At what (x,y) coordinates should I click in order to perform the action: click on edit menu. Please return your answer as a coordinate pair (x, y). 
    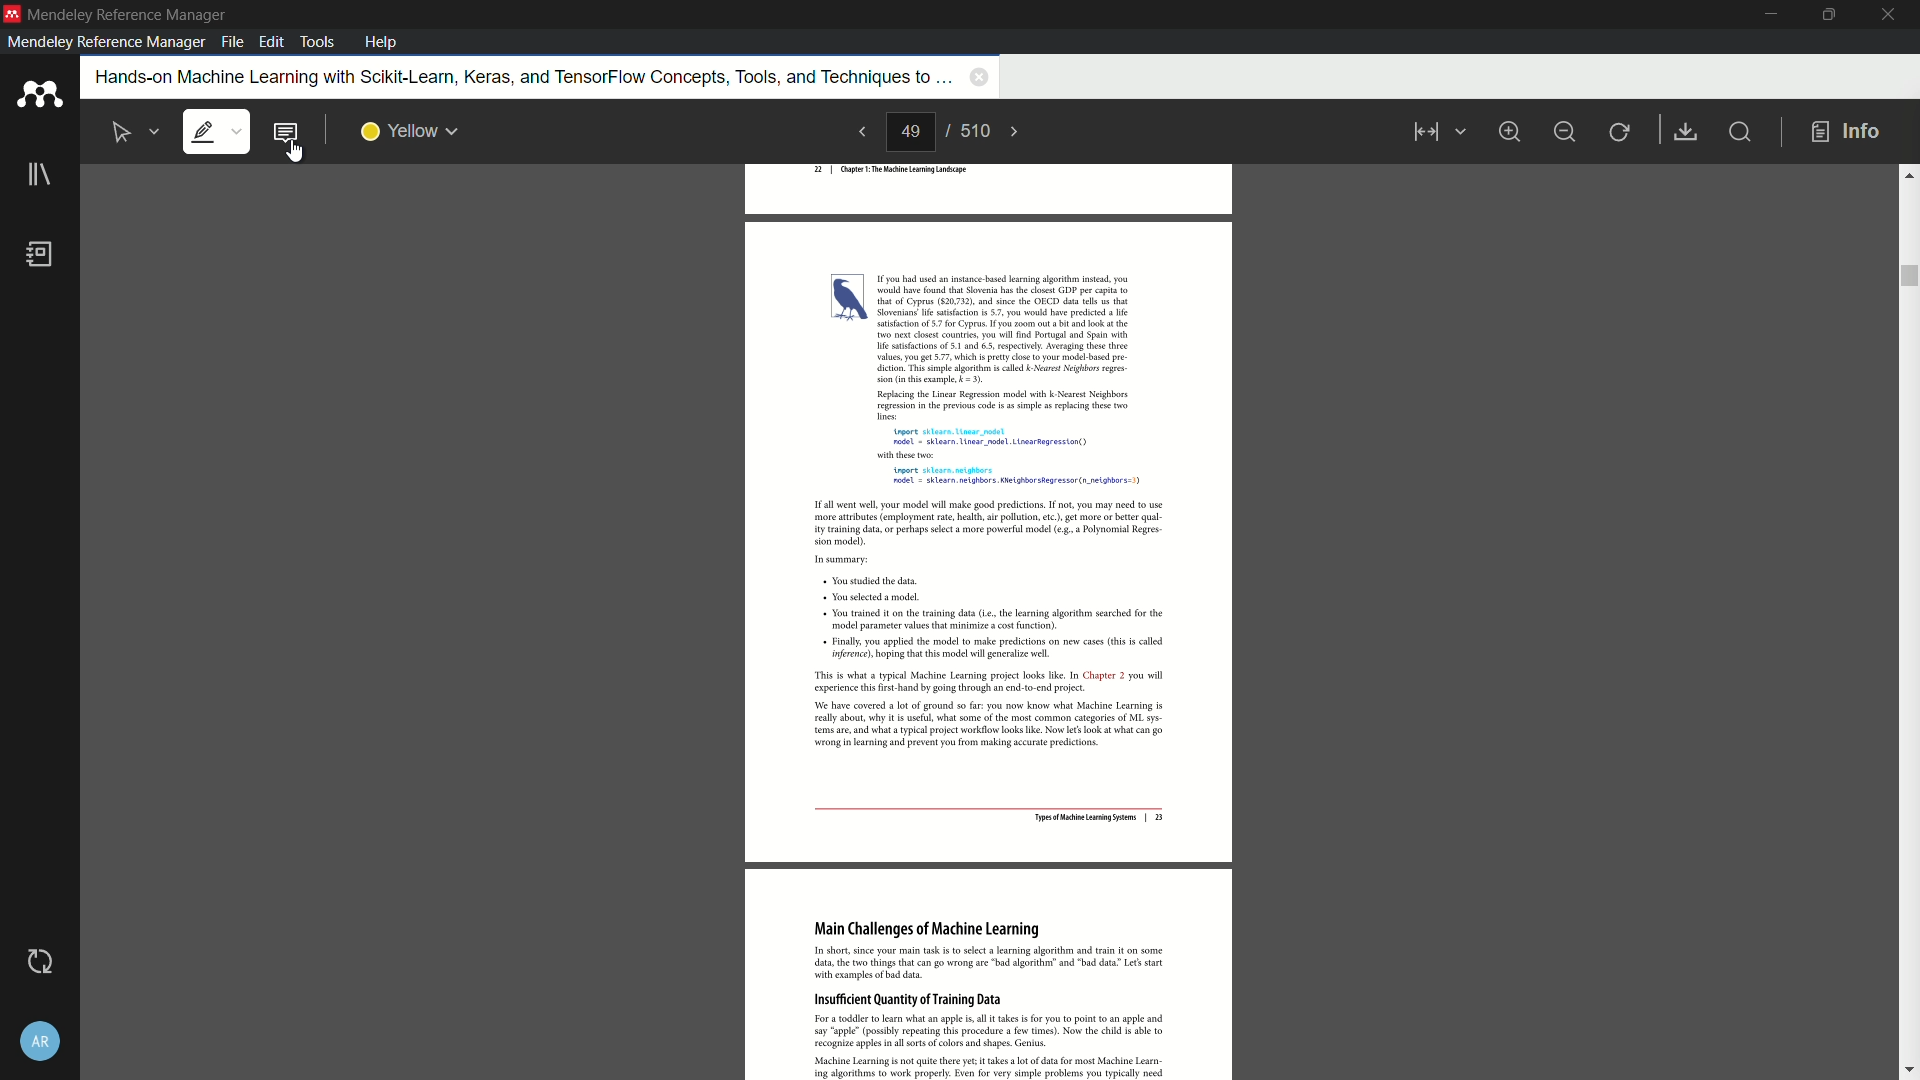
    Looking at the image, I should click on (271, 43).